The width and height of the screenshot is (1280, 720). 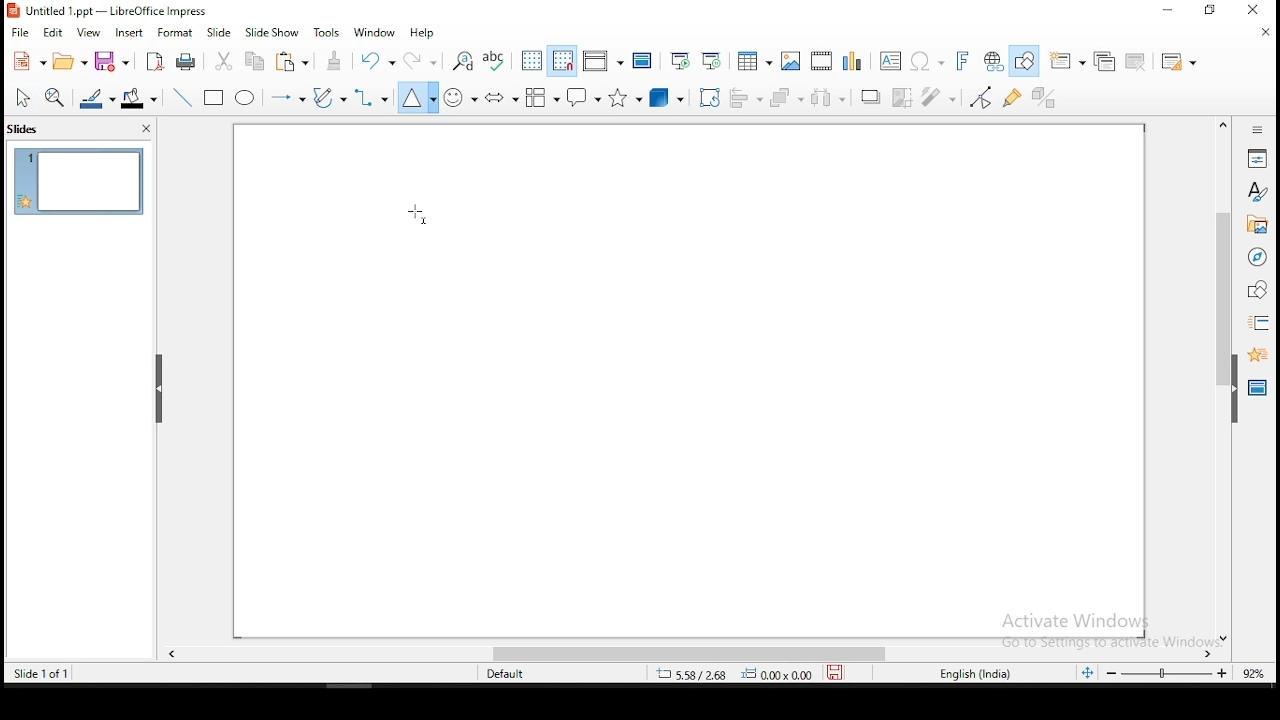 I want to click on slide, so click(x=78, y=180).